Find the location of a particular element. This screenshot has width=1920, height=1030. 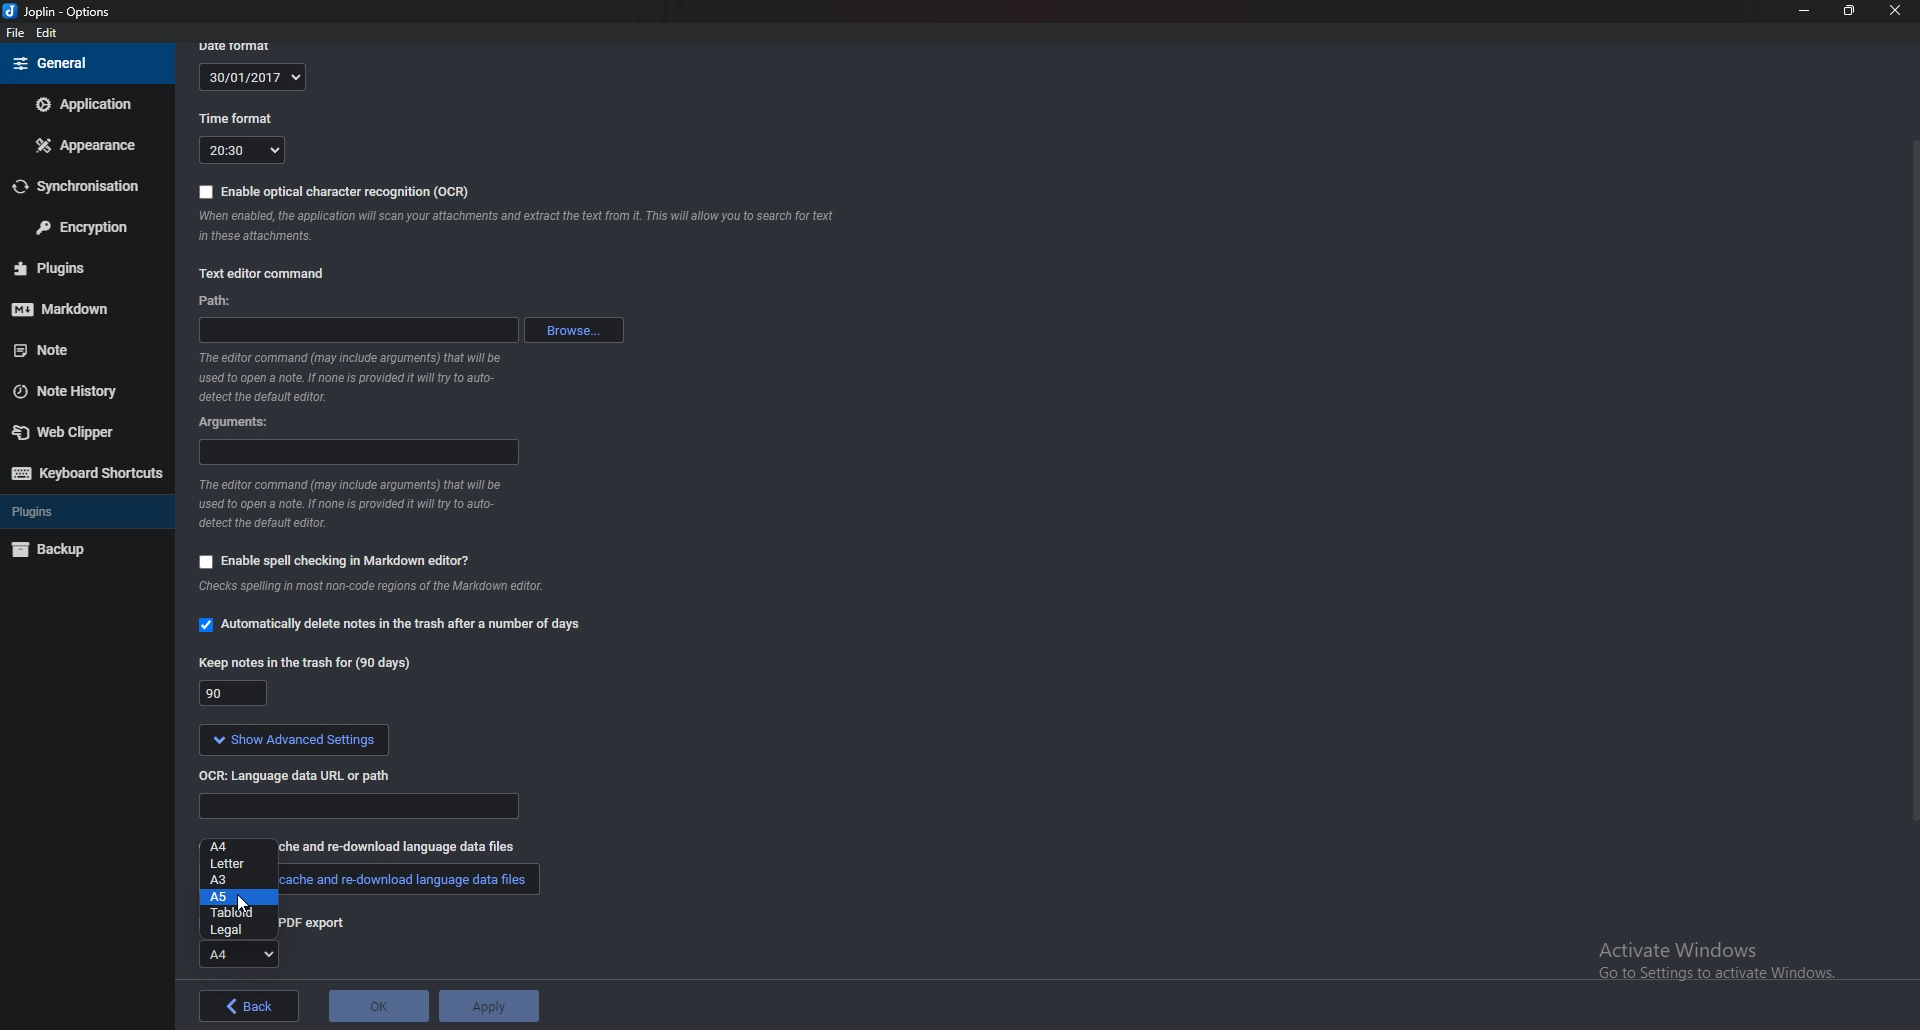

o C R language data url or path is located at coordinates (297, 778).